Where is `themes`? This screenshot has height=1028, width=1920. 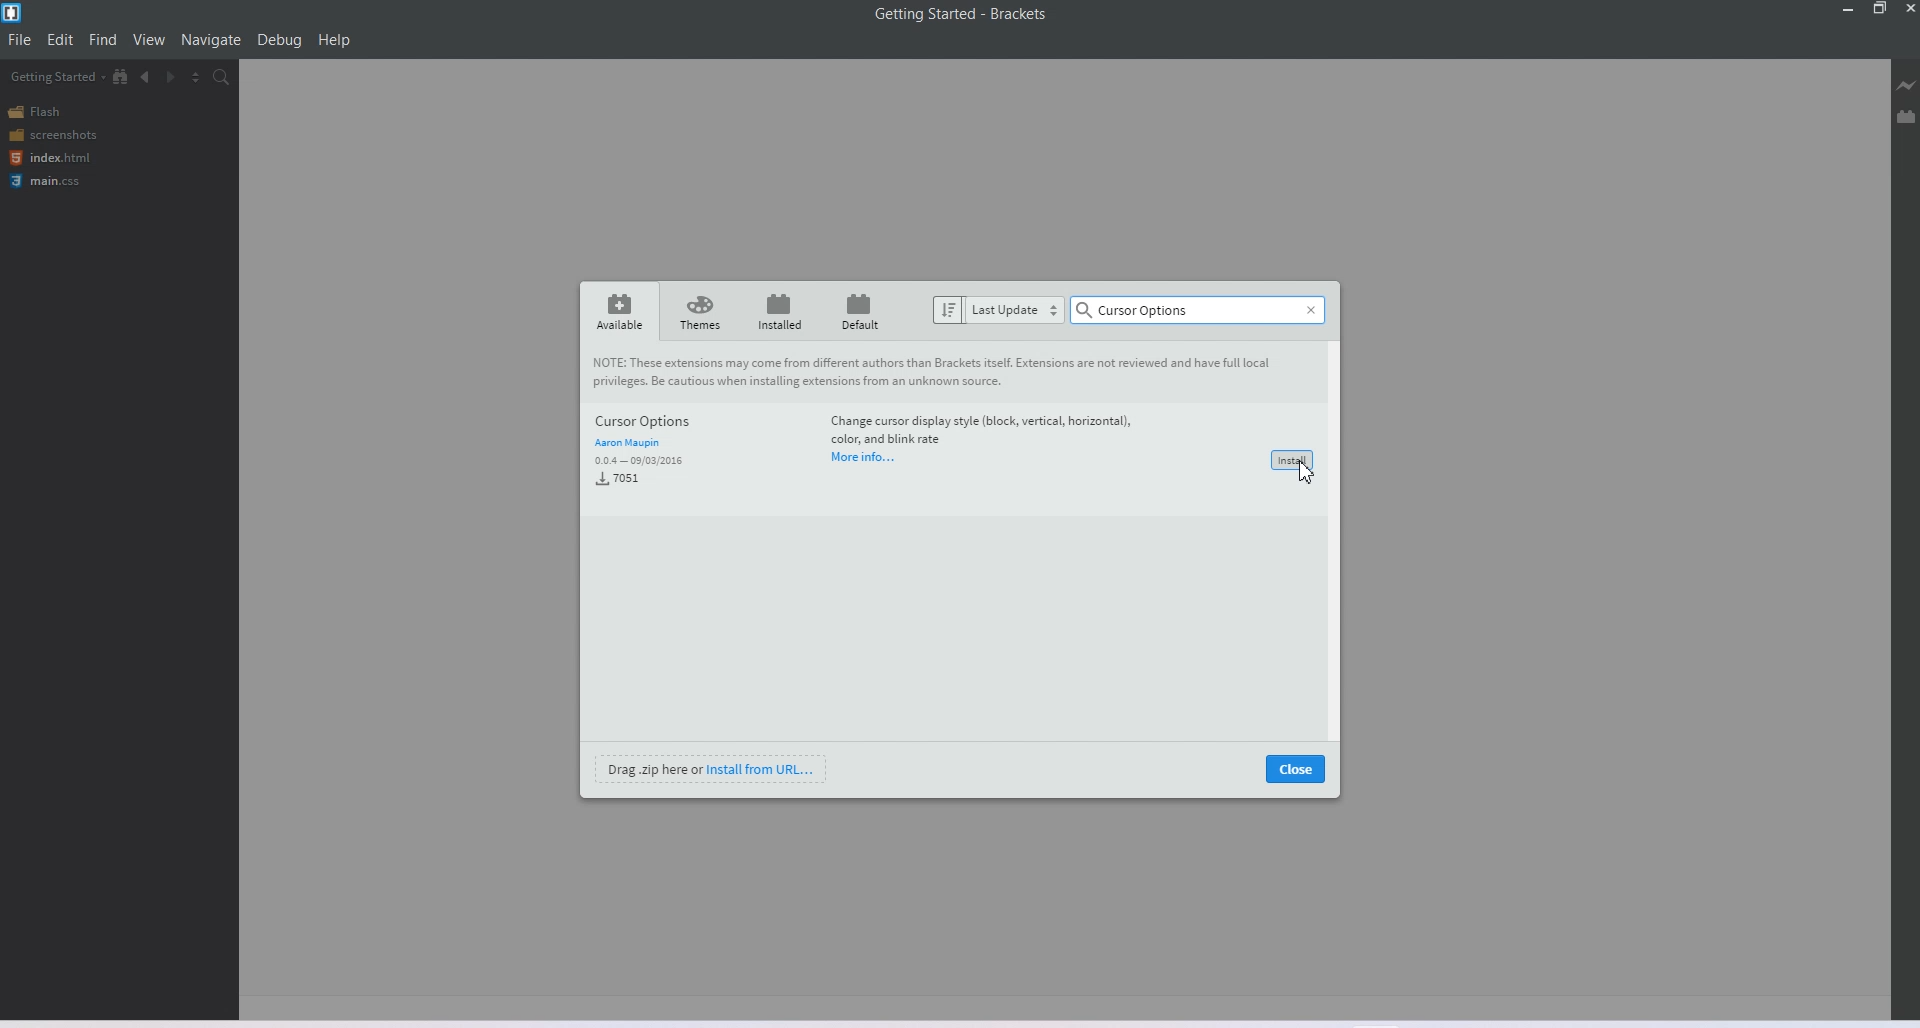
themes is located at coordinates (701, 310).